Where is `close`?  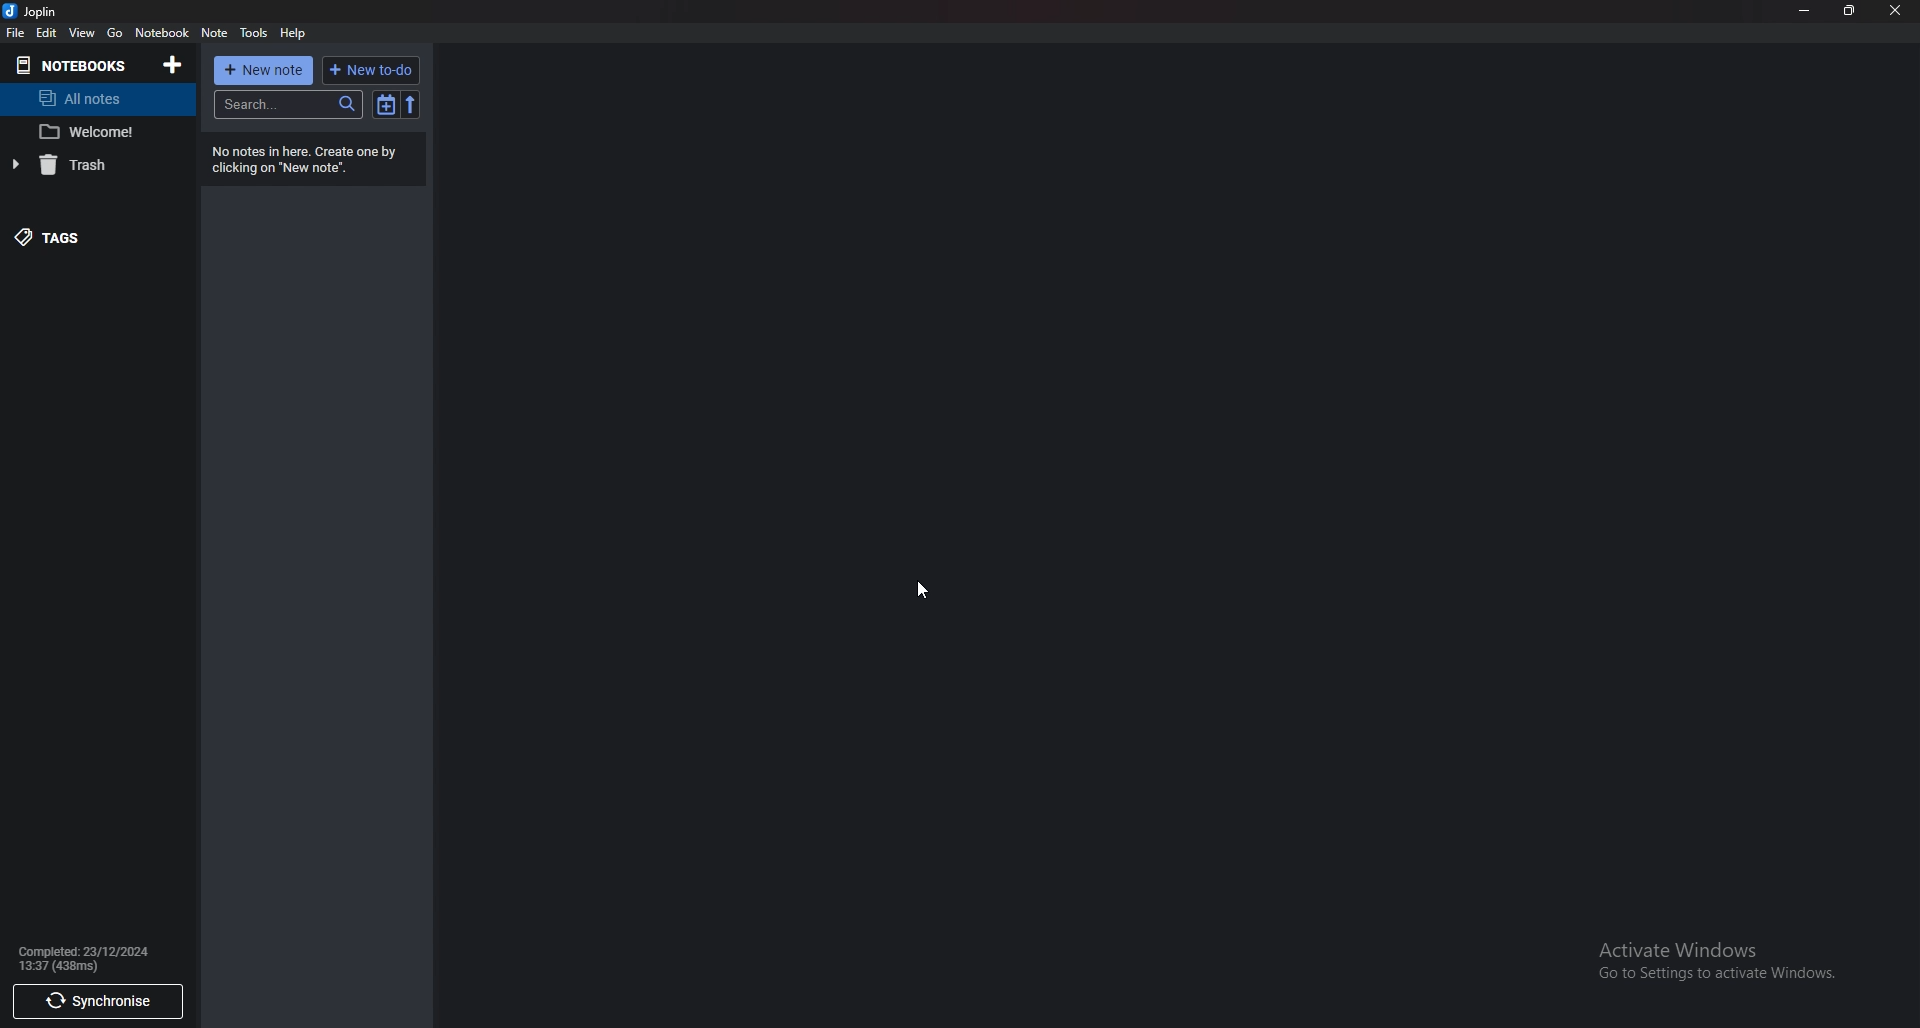
close is located at coordinates (1893, 10).